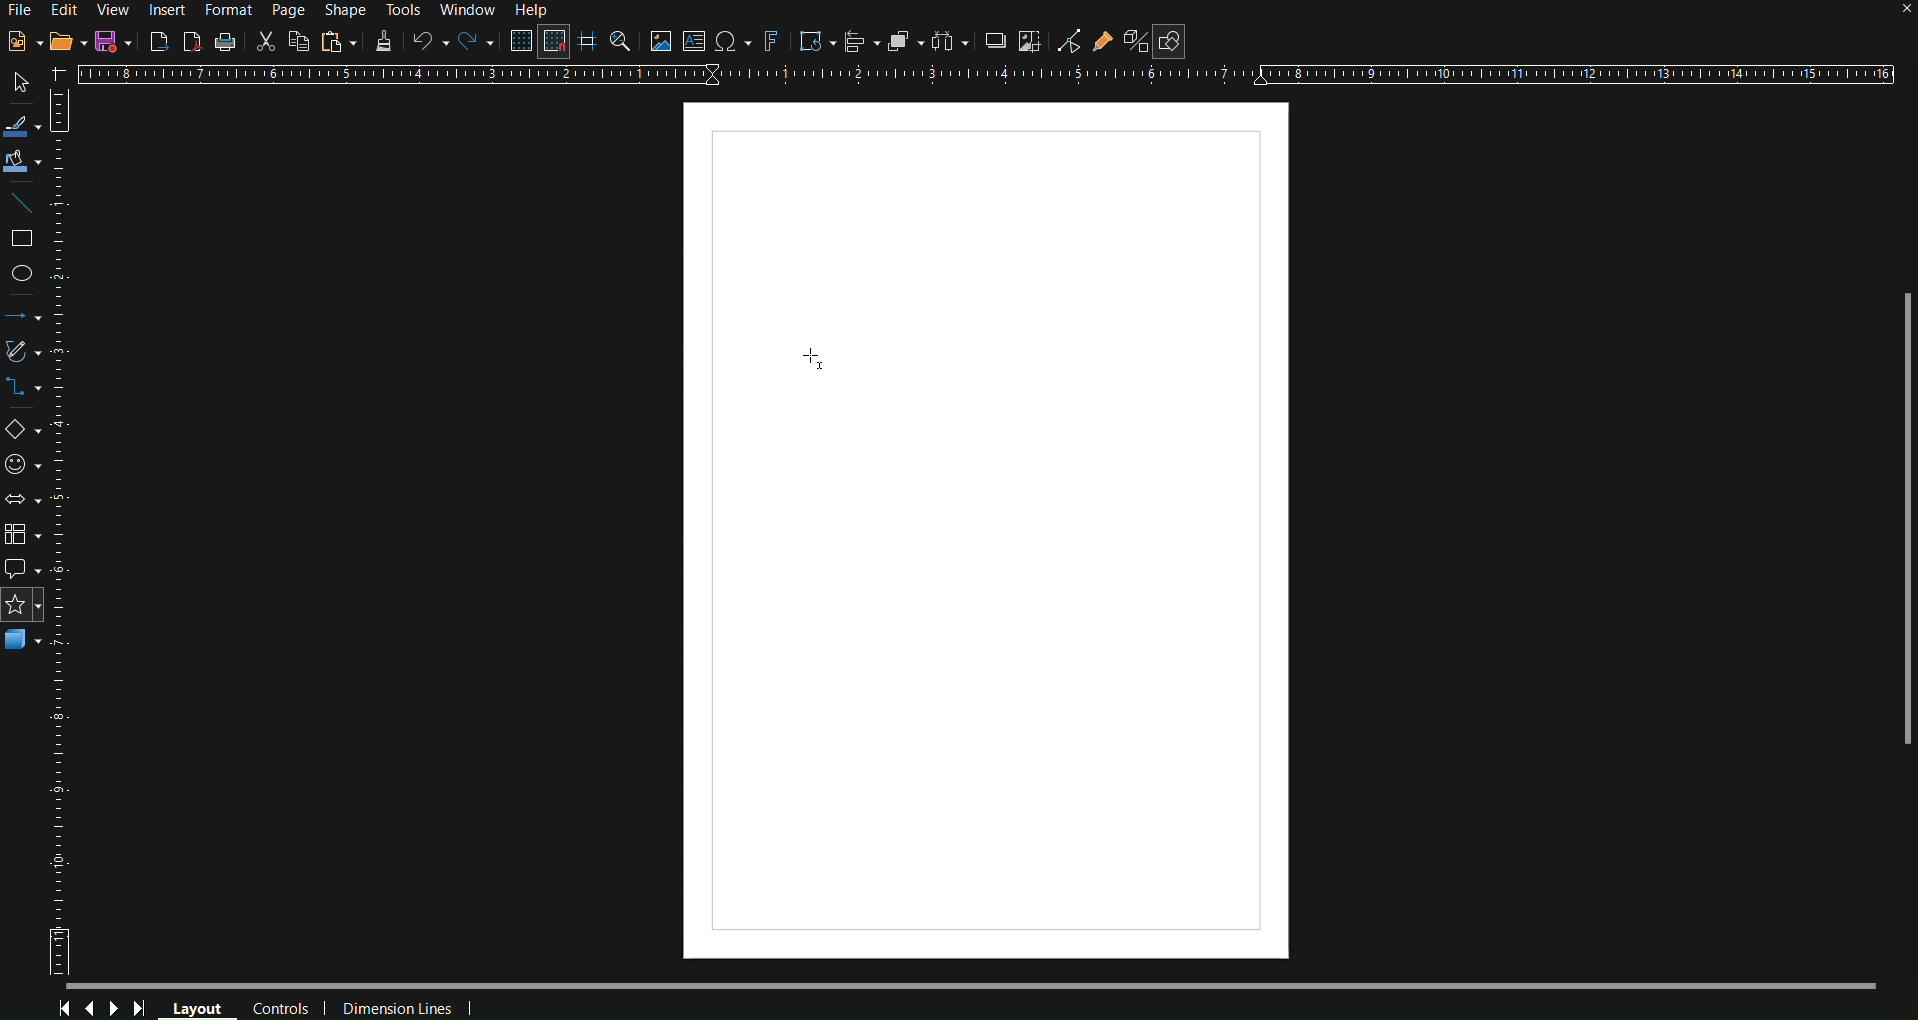 The height and width of the screenshot is (1020, 1918). Describe the element at coordinates (732, 43) in the screenshot. I see `Insert Special Character` at that location.